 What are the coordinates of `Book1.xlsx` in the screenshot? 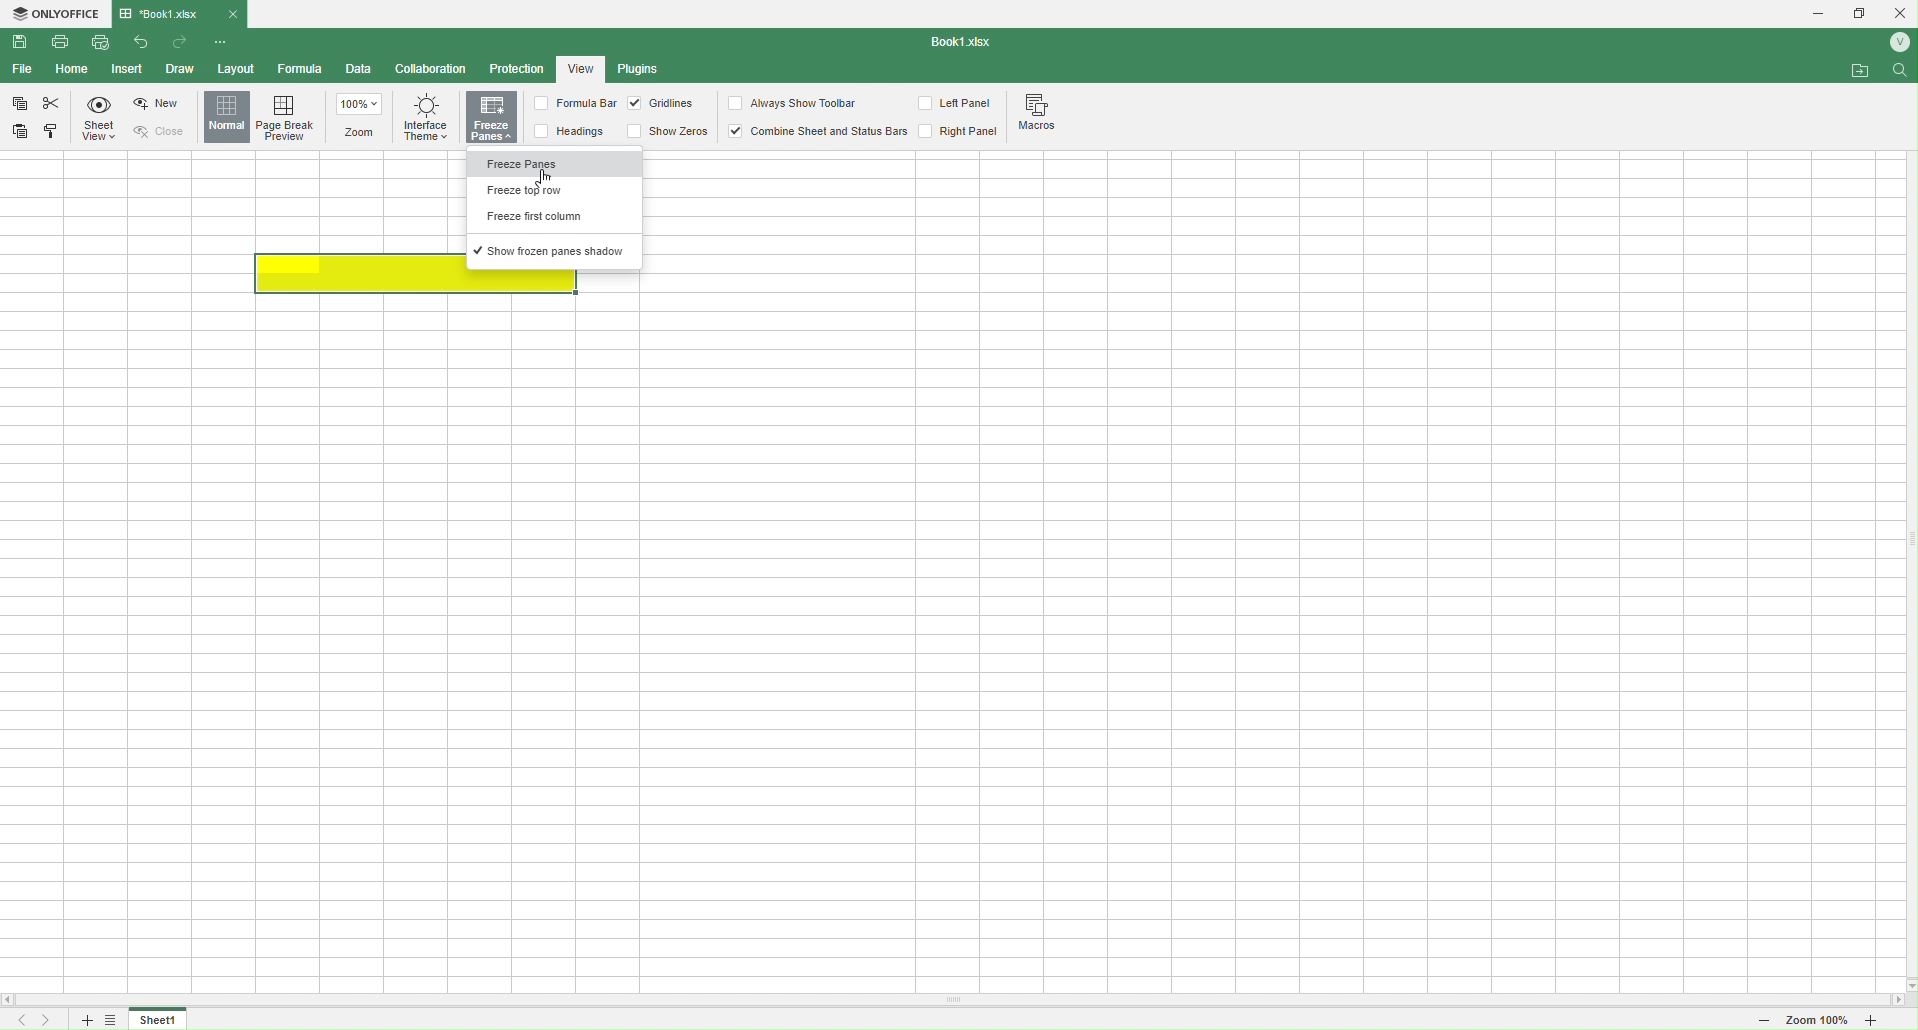 It's located at (966, 43).